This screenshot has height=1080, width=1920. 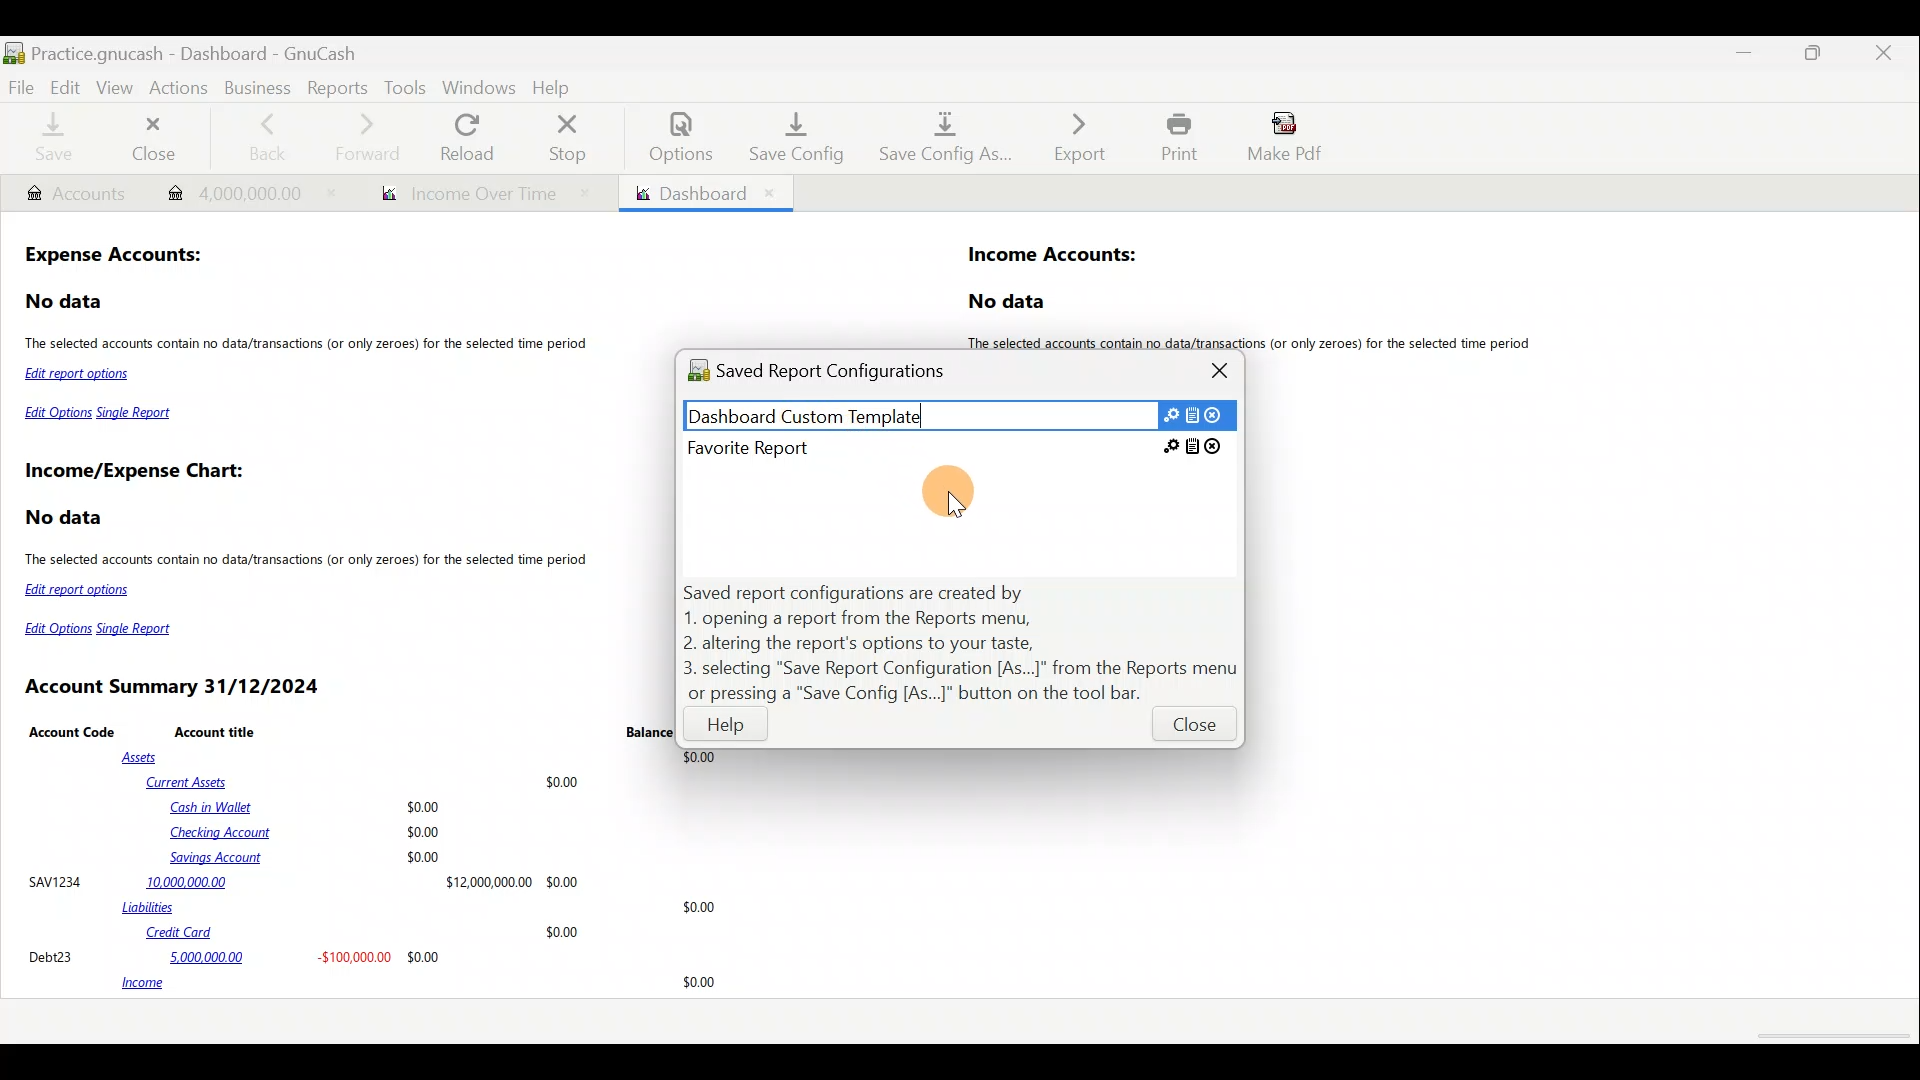 What do you see at coordinates (117, 88) in the screenshot?
I see `View` at bounding box center [117, 88].